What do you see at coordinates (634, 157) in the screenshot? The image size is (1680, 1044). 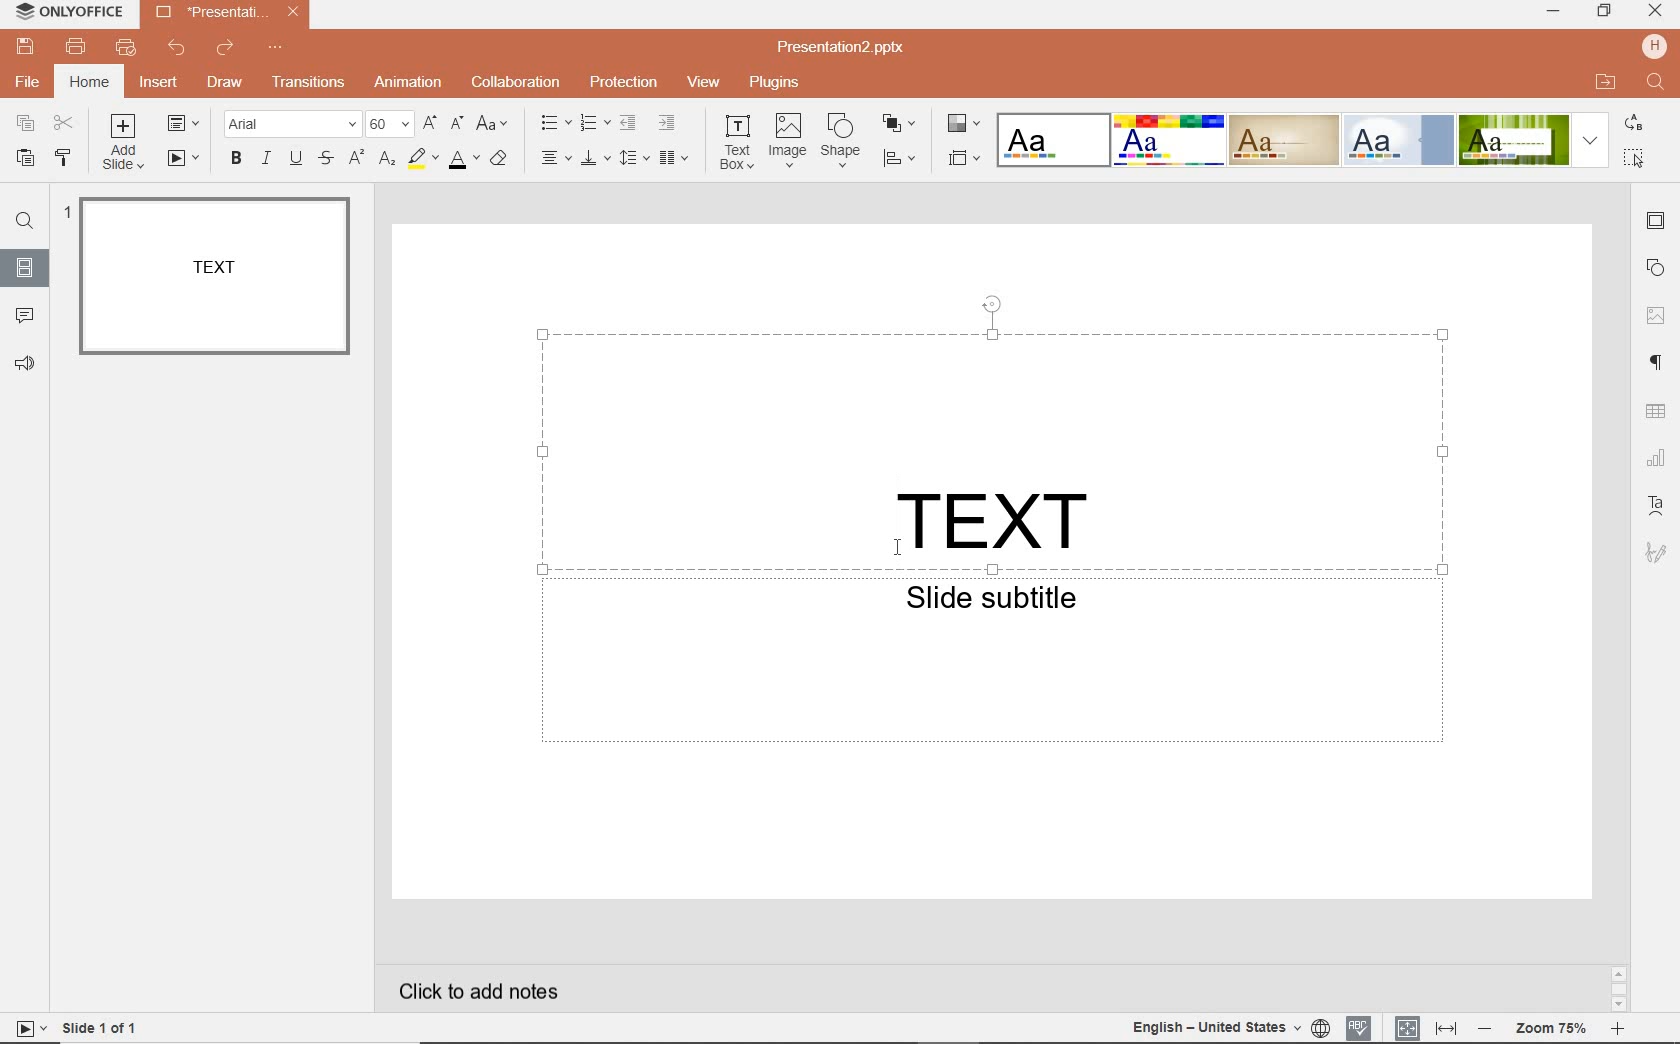 I see `line spacing` at bounding box center [634, 157].